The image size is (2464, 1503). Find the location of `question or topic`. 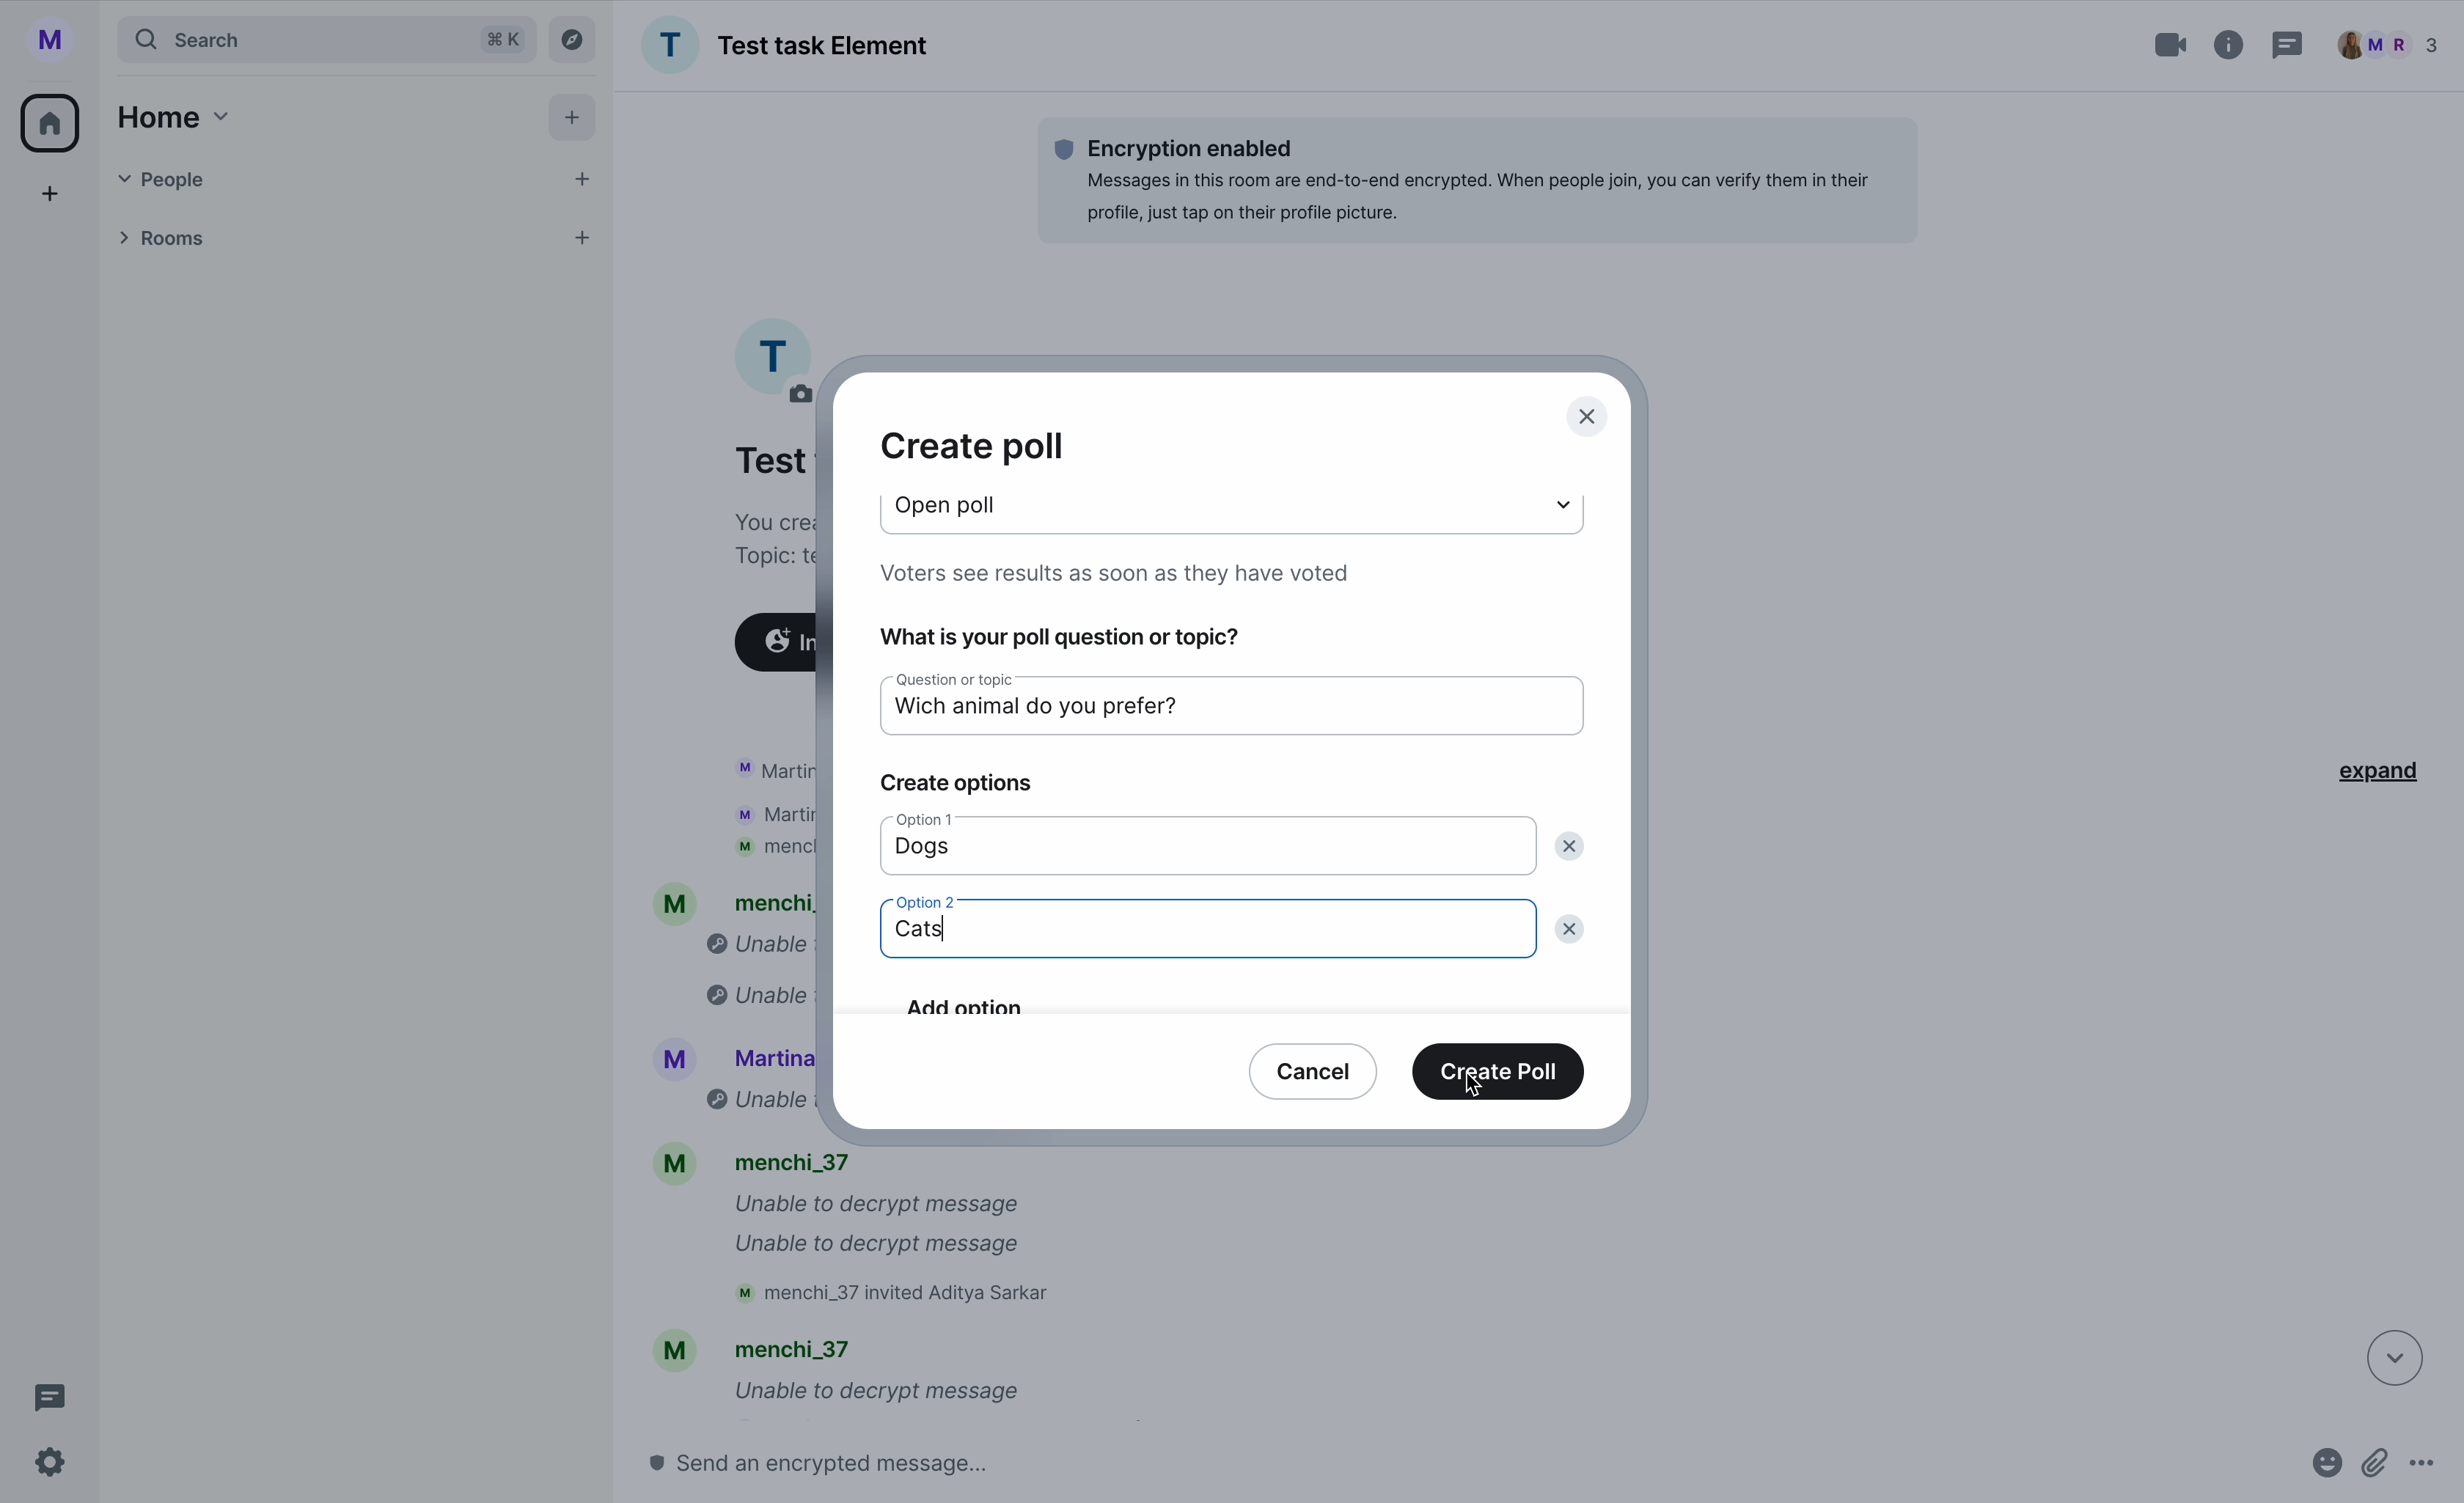

question or topic is located at coordinates (959, 683).